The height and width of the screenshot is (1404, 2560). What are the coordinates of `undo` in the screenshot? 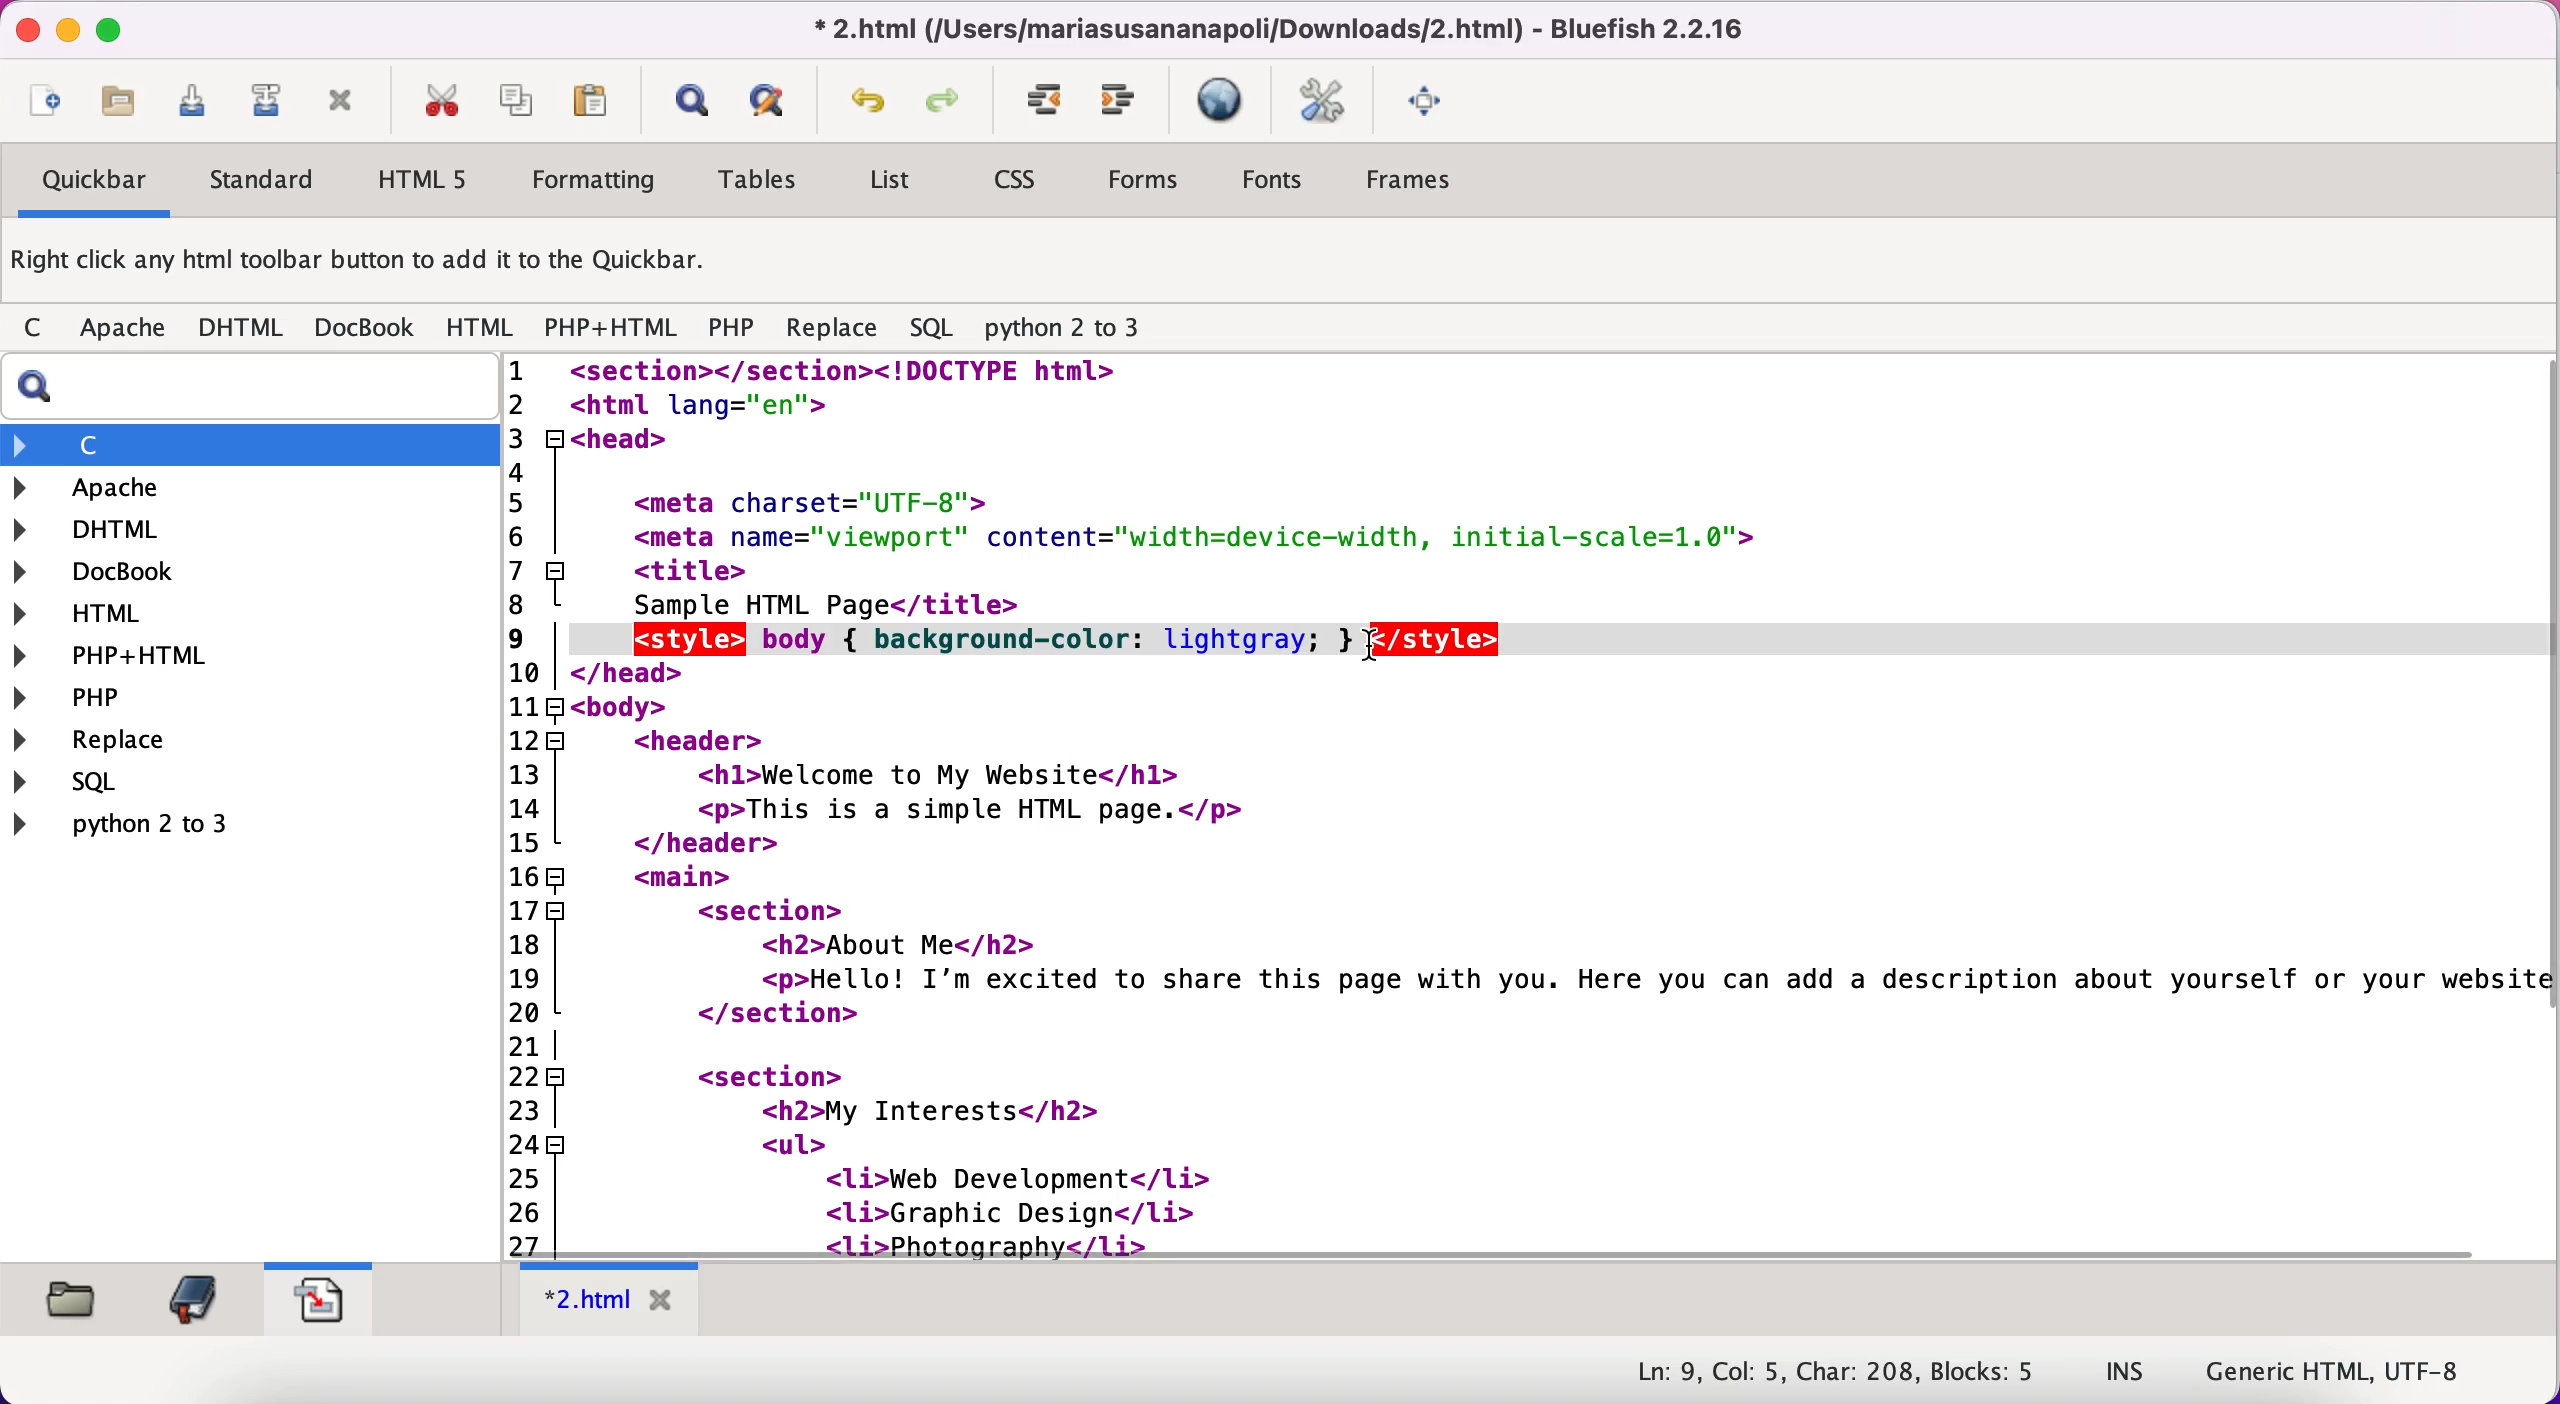 It's located at (869, 106).